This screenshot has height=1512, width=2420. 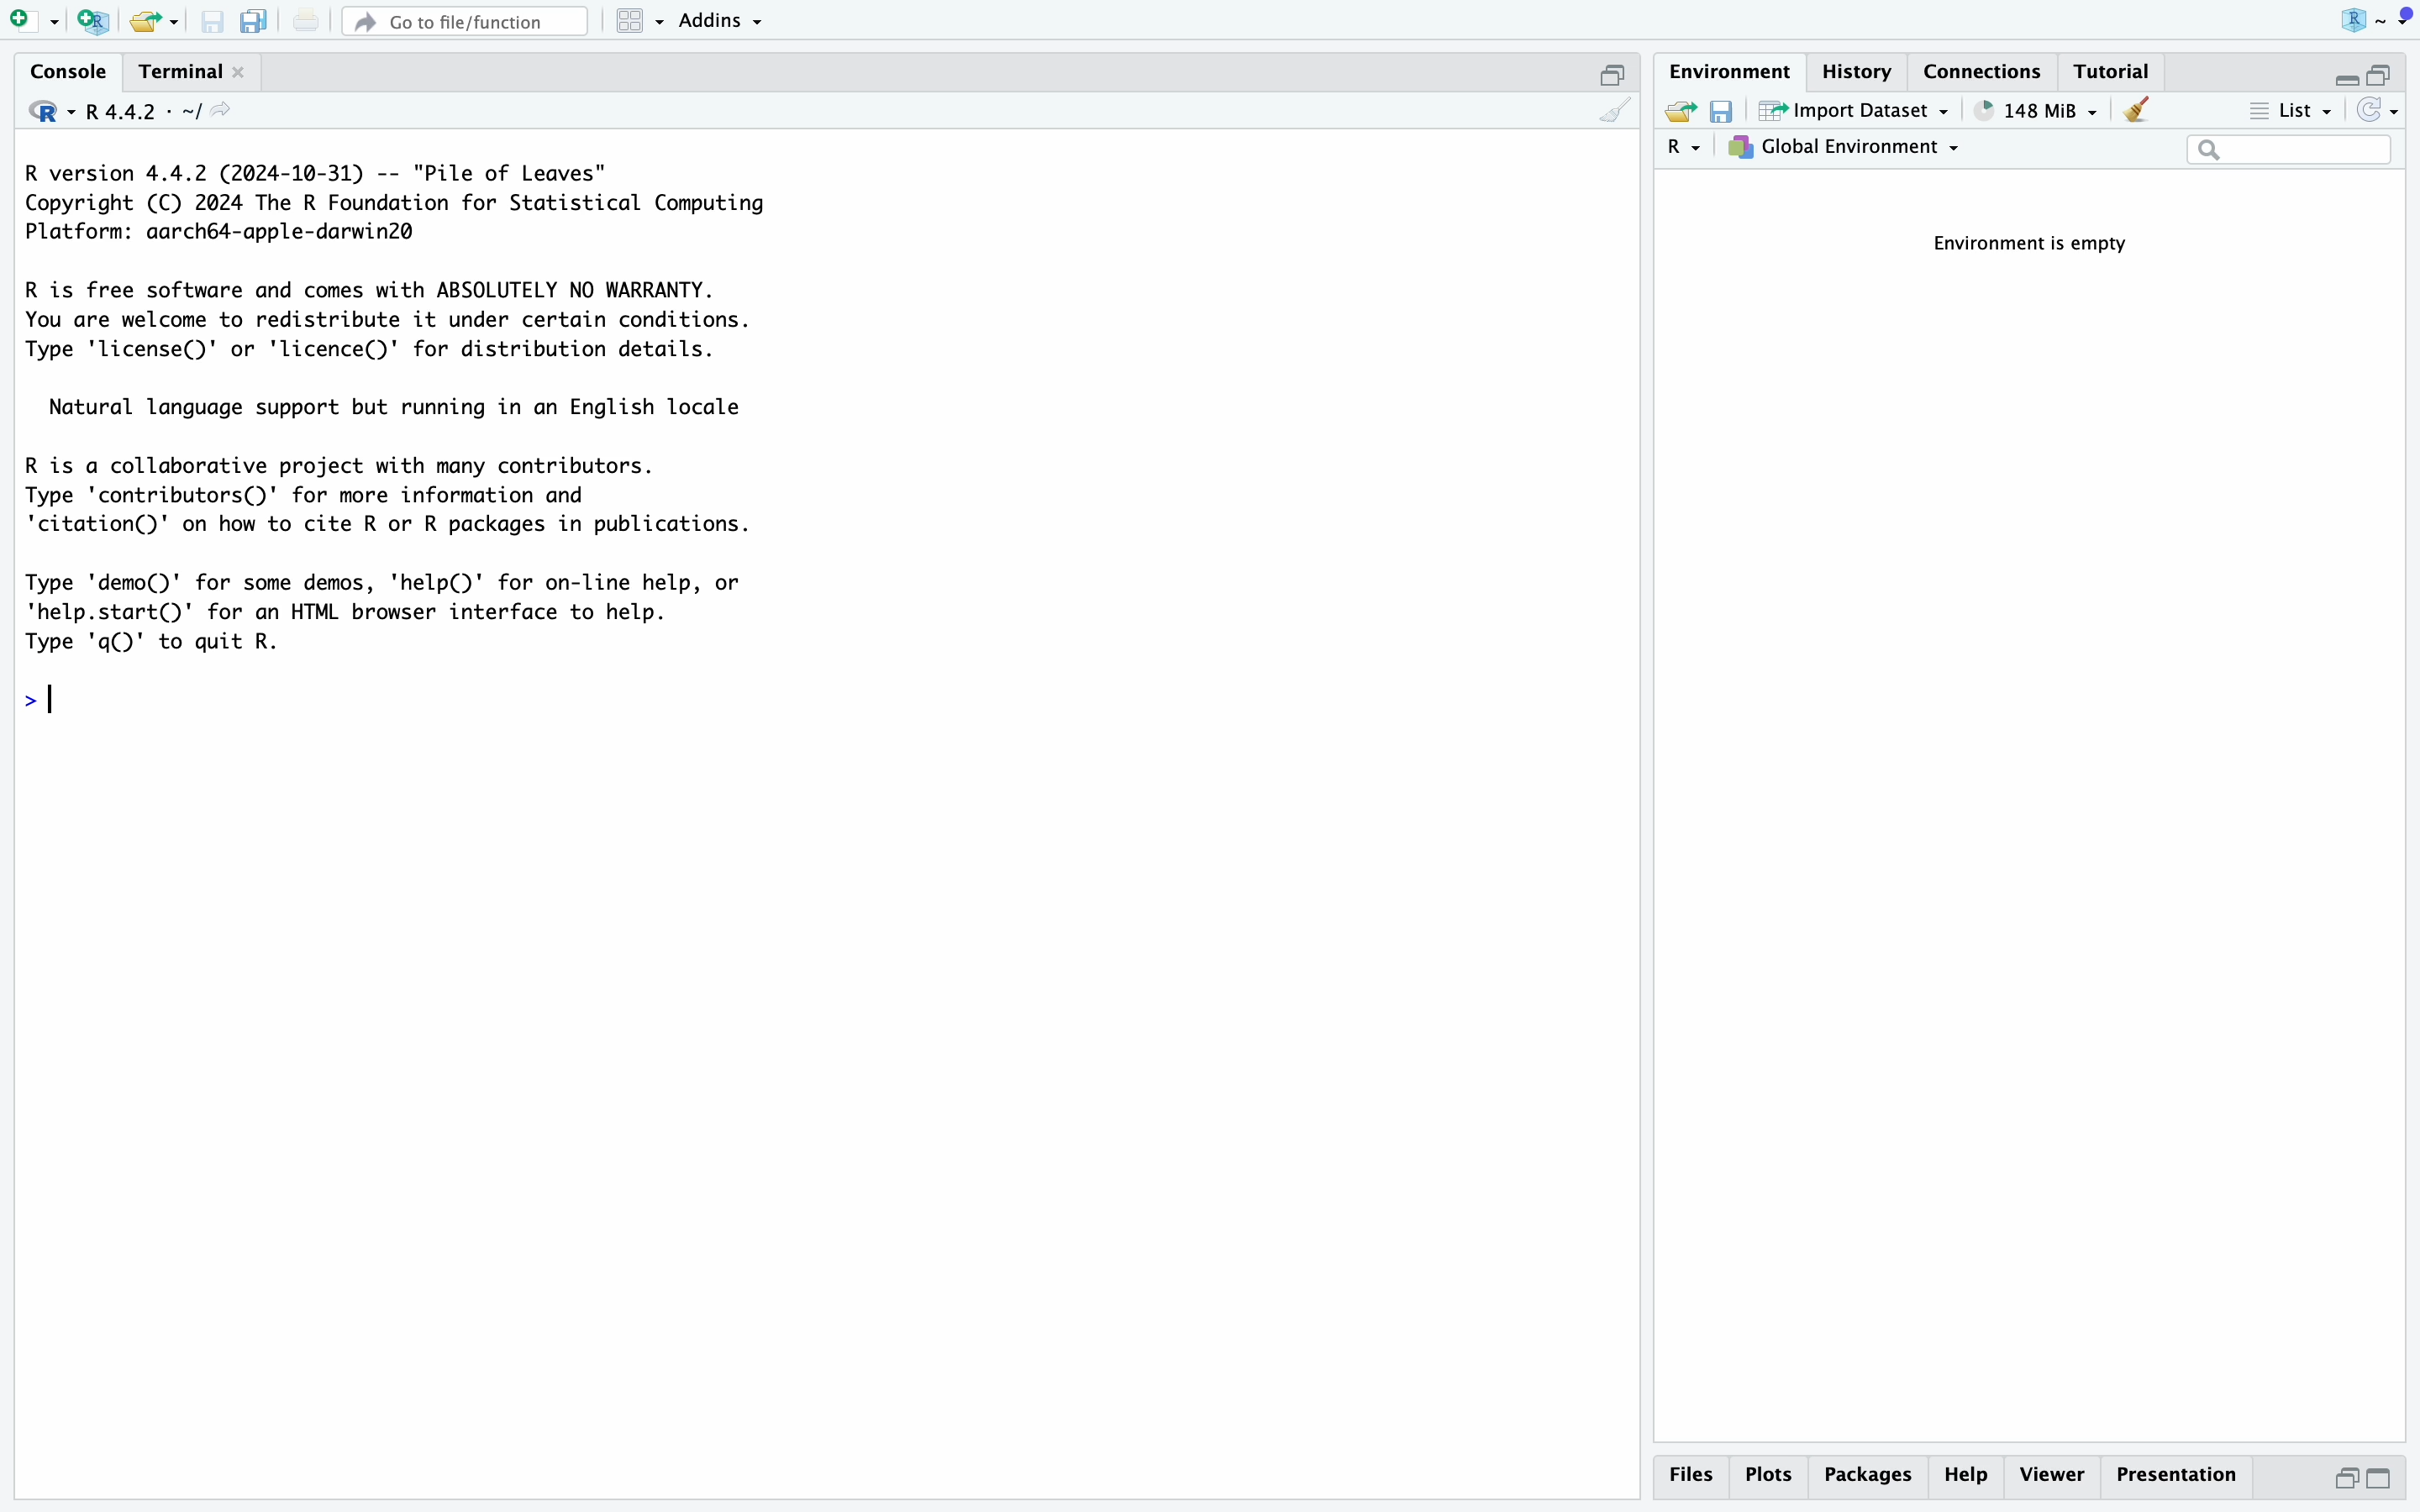 I want to click on save workspace as, so click(x=1729, y=113).